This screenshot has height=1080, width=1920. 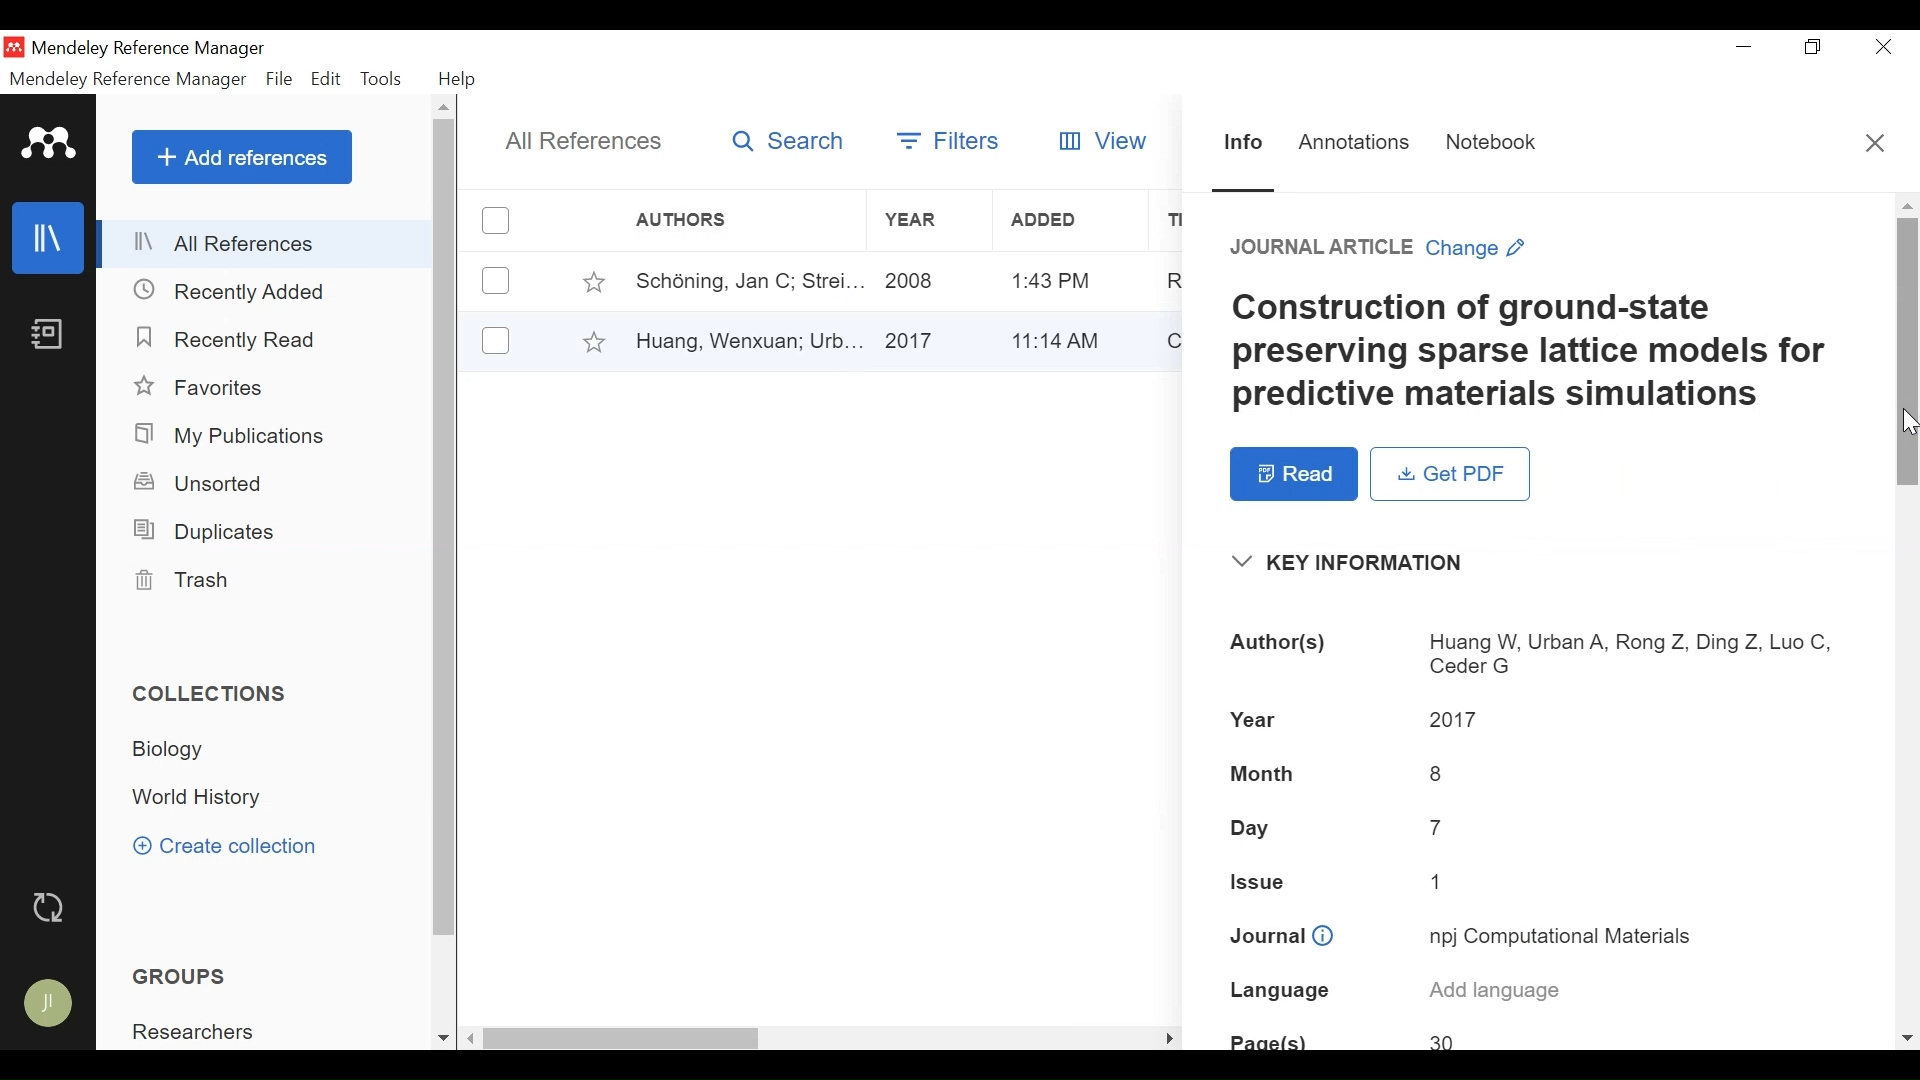 I want to click on Toggle Favorite, so click(x=593, y=281).